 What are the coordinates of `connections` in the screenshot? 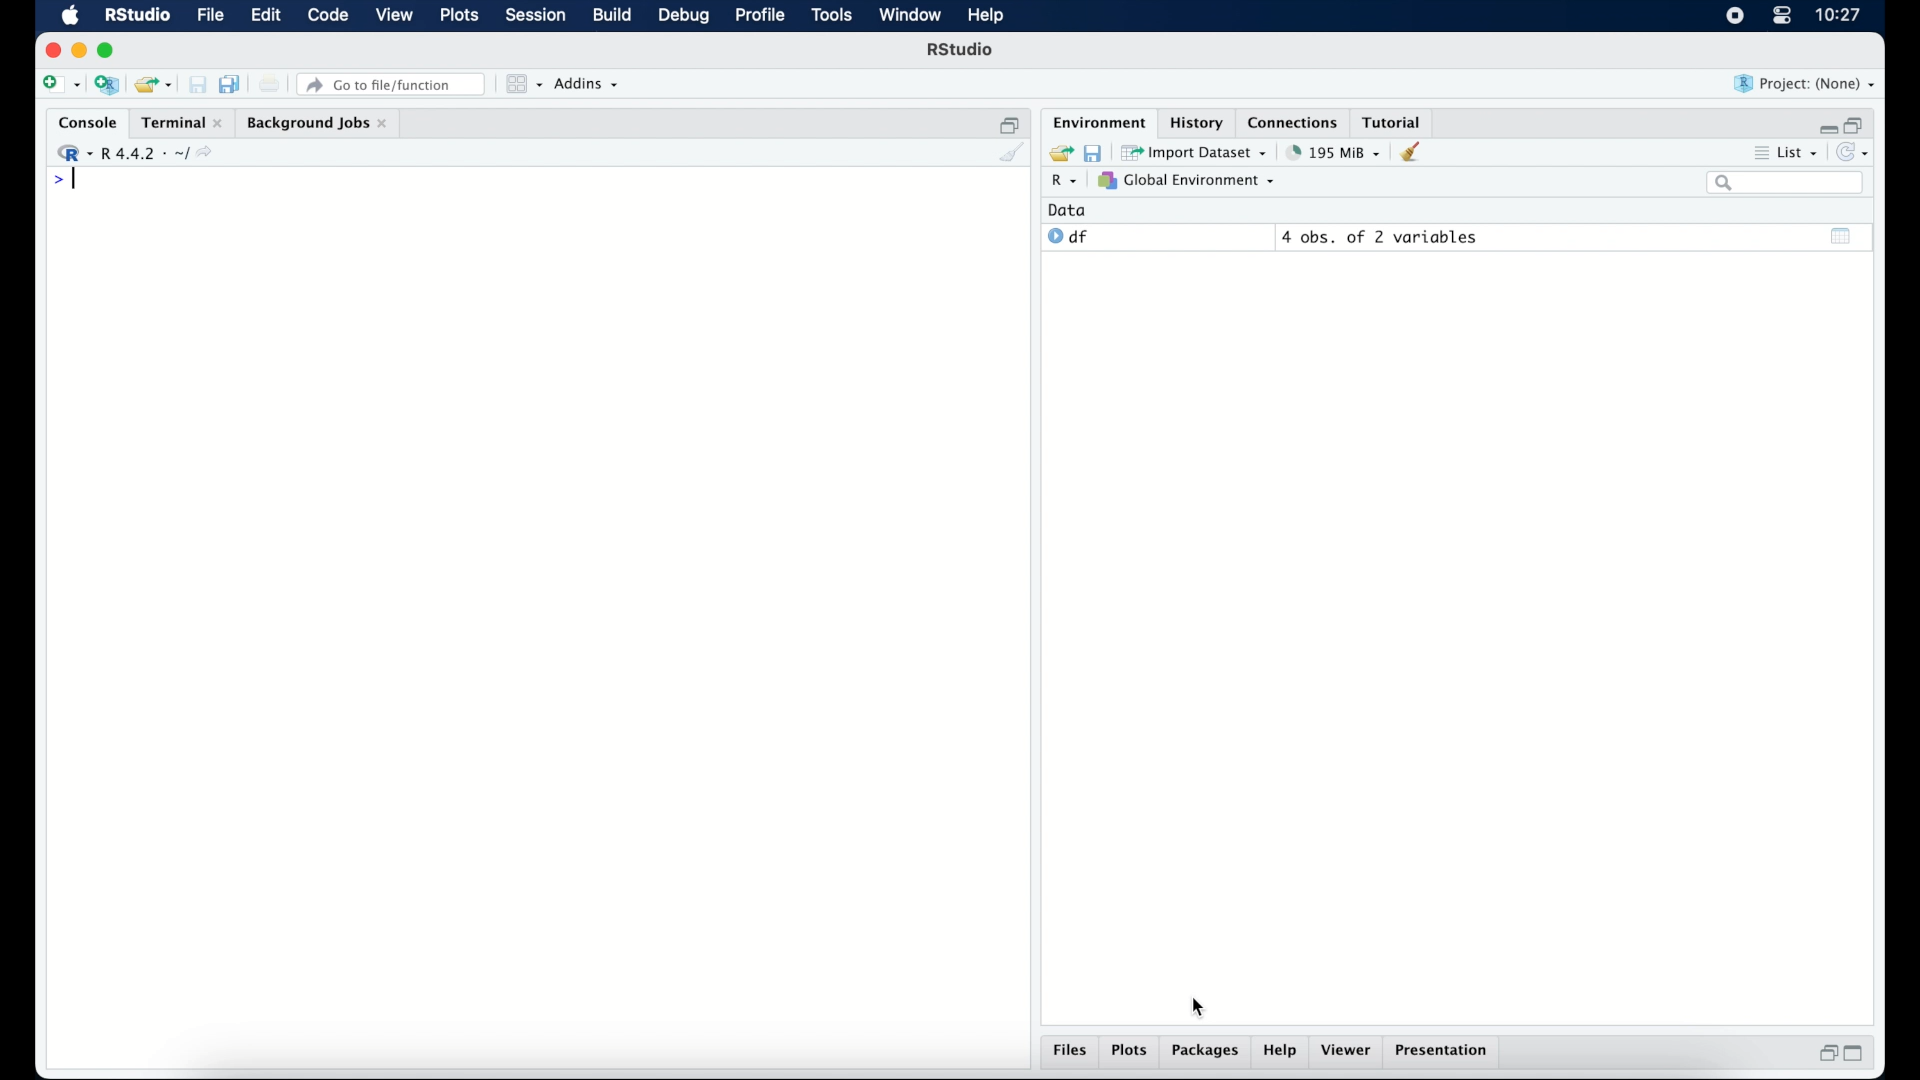 It's located at (1295, 121).